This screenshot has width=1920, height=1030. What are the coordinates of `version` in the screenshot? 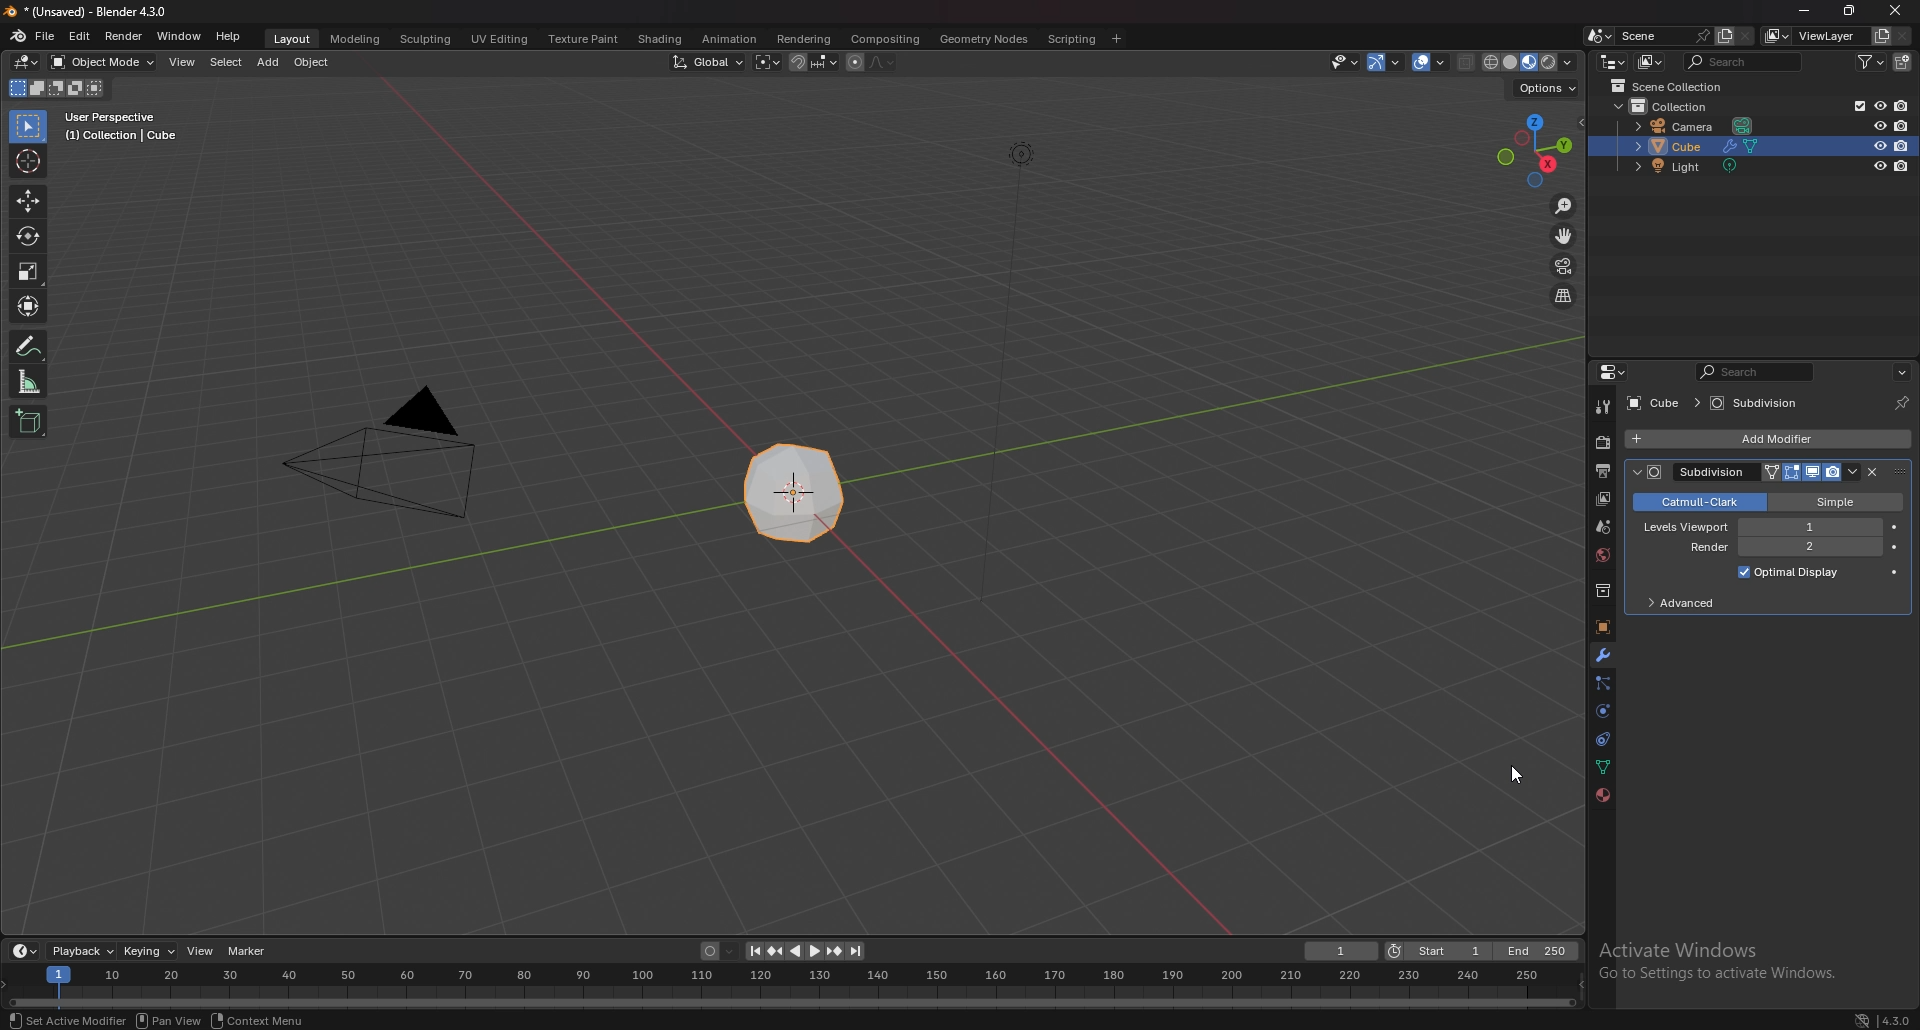 It's located at (1897, 1018).